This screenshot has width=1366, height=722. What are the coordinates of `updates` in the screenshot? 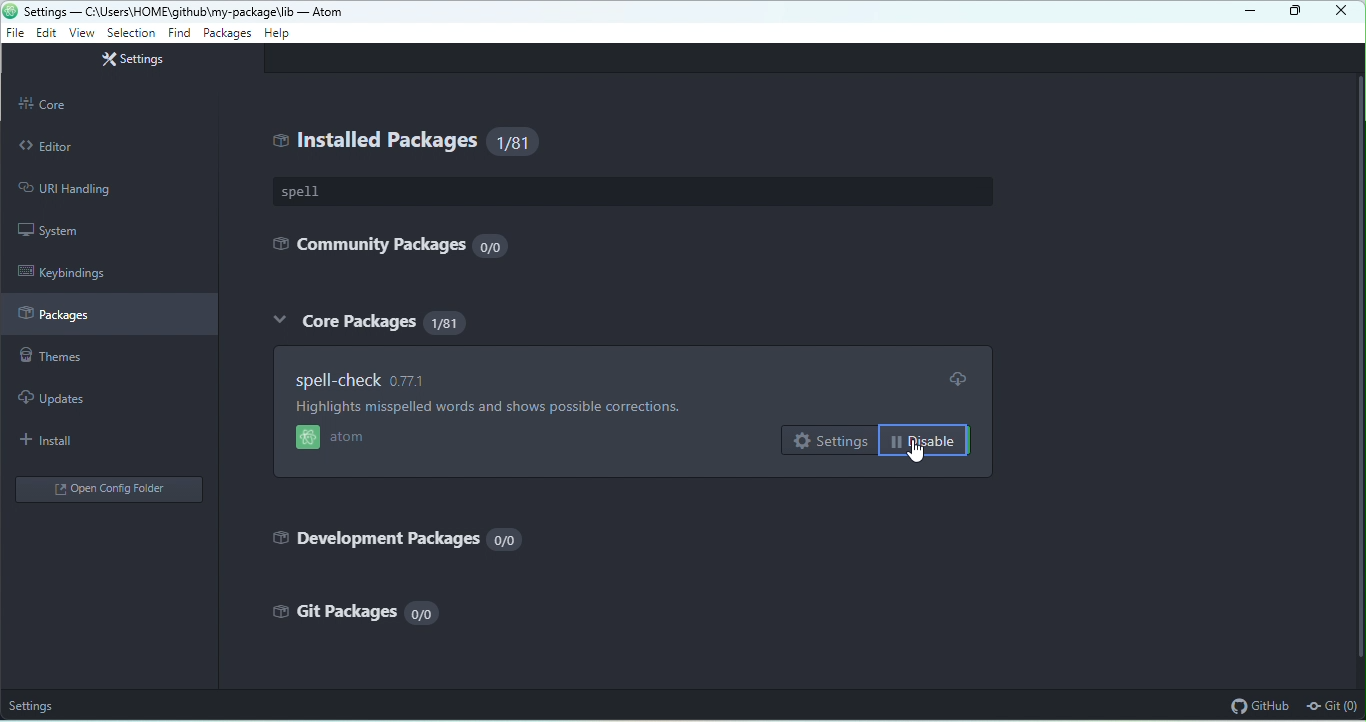 It's located at (63, 396).